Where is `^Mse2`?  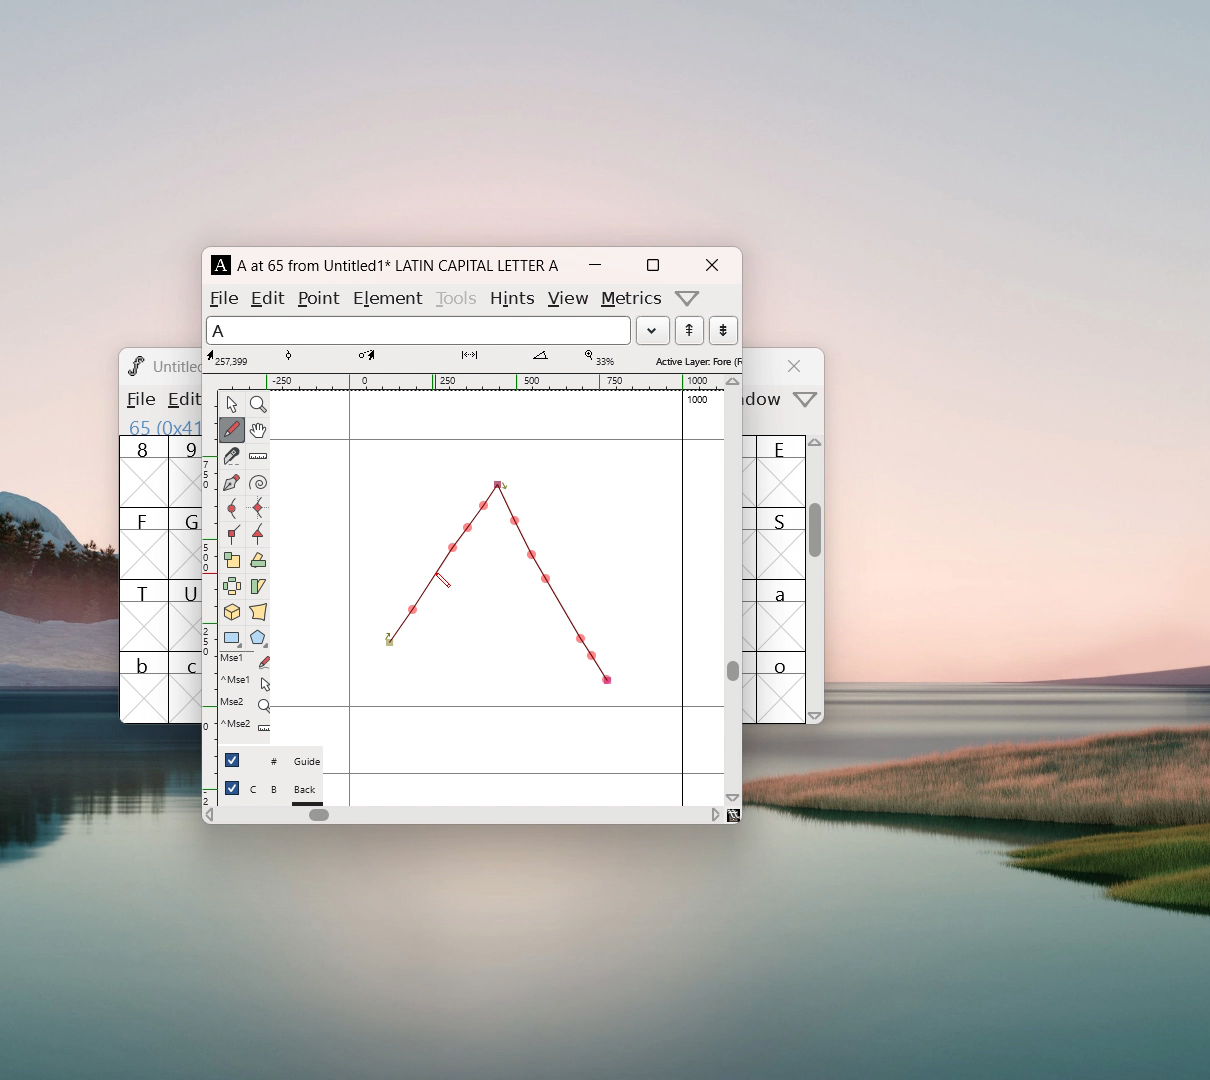 ^Mse2 is located at coordinates (245, 725).